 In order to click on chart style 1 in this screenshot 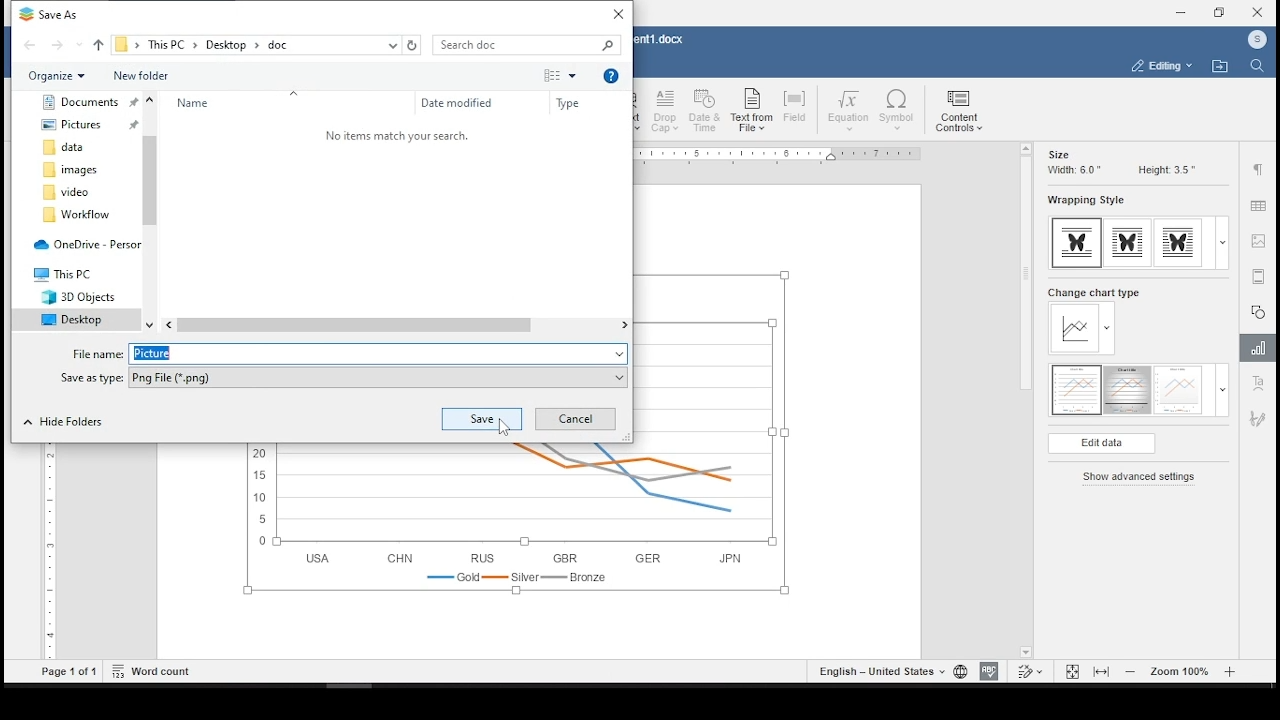, I will do `click(1077, 390)`.